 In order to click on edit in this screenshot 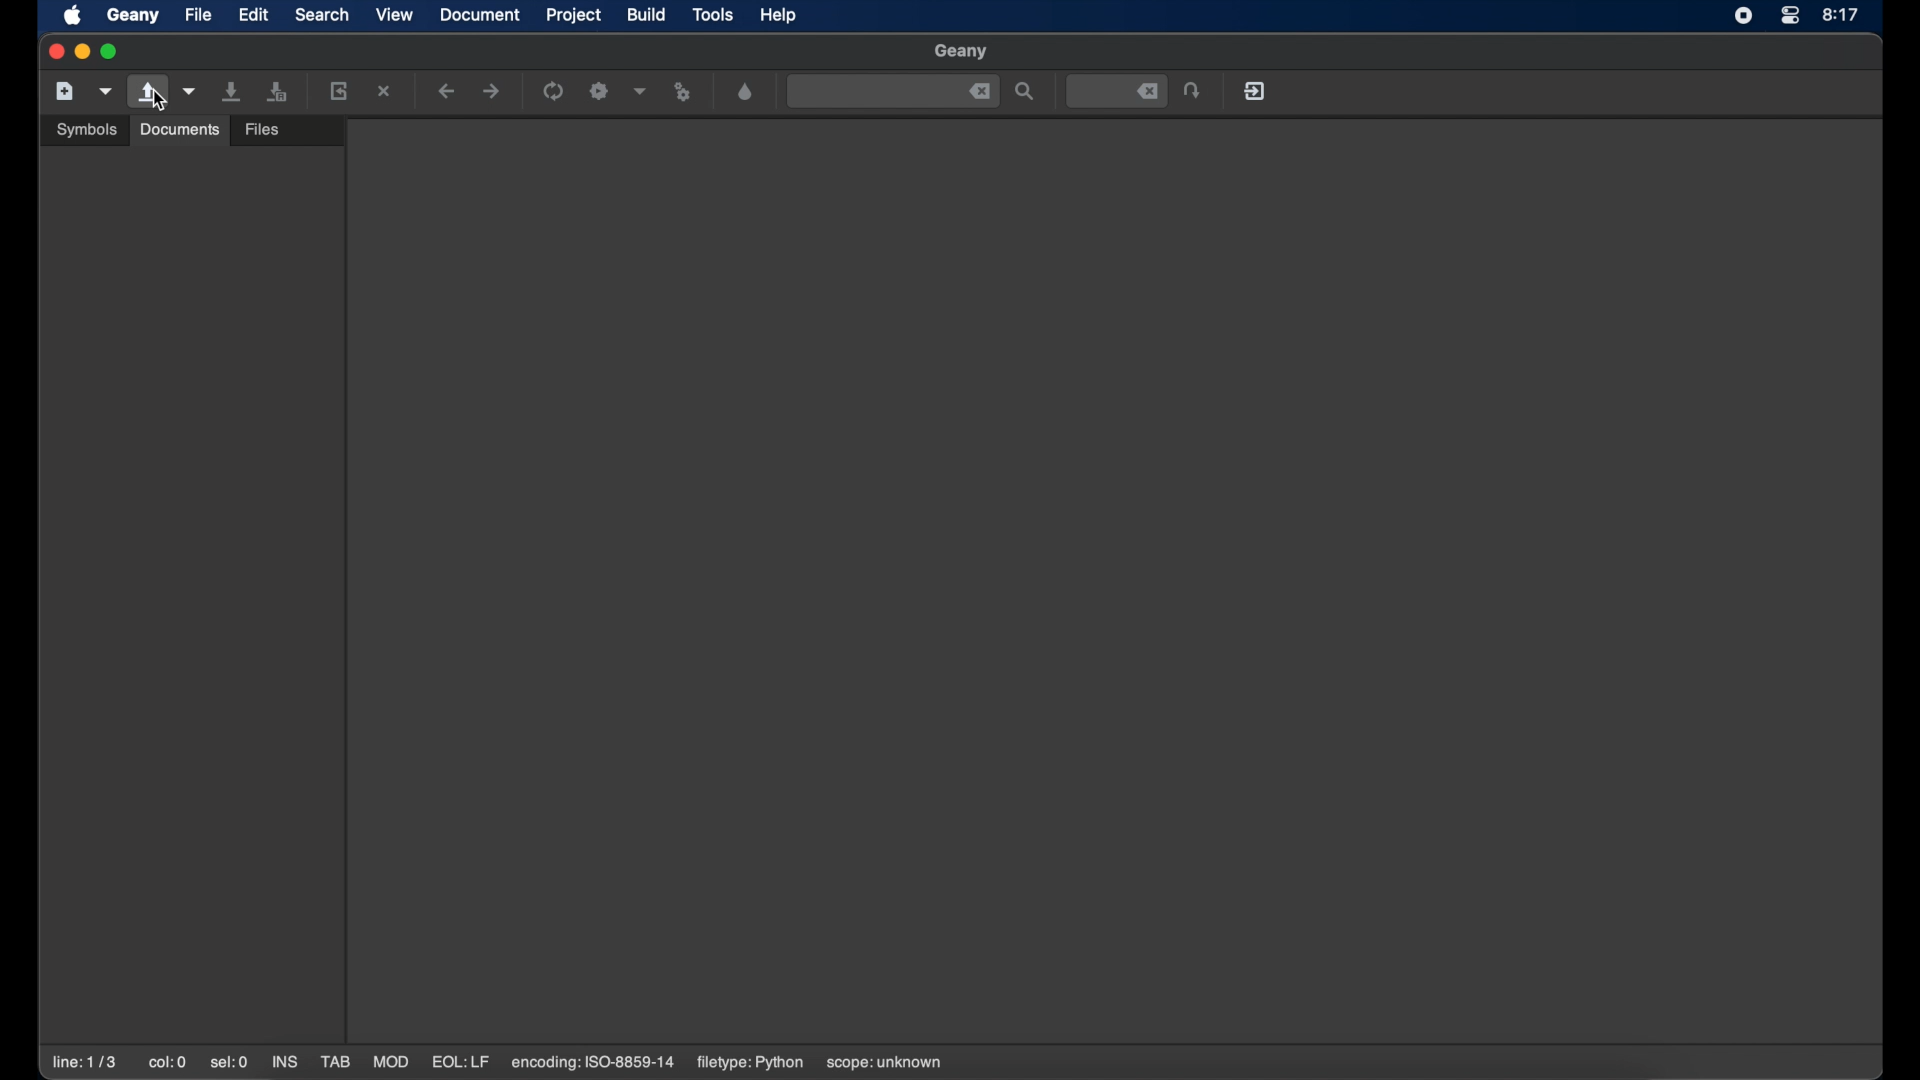, I will do `click(252, 14)`.